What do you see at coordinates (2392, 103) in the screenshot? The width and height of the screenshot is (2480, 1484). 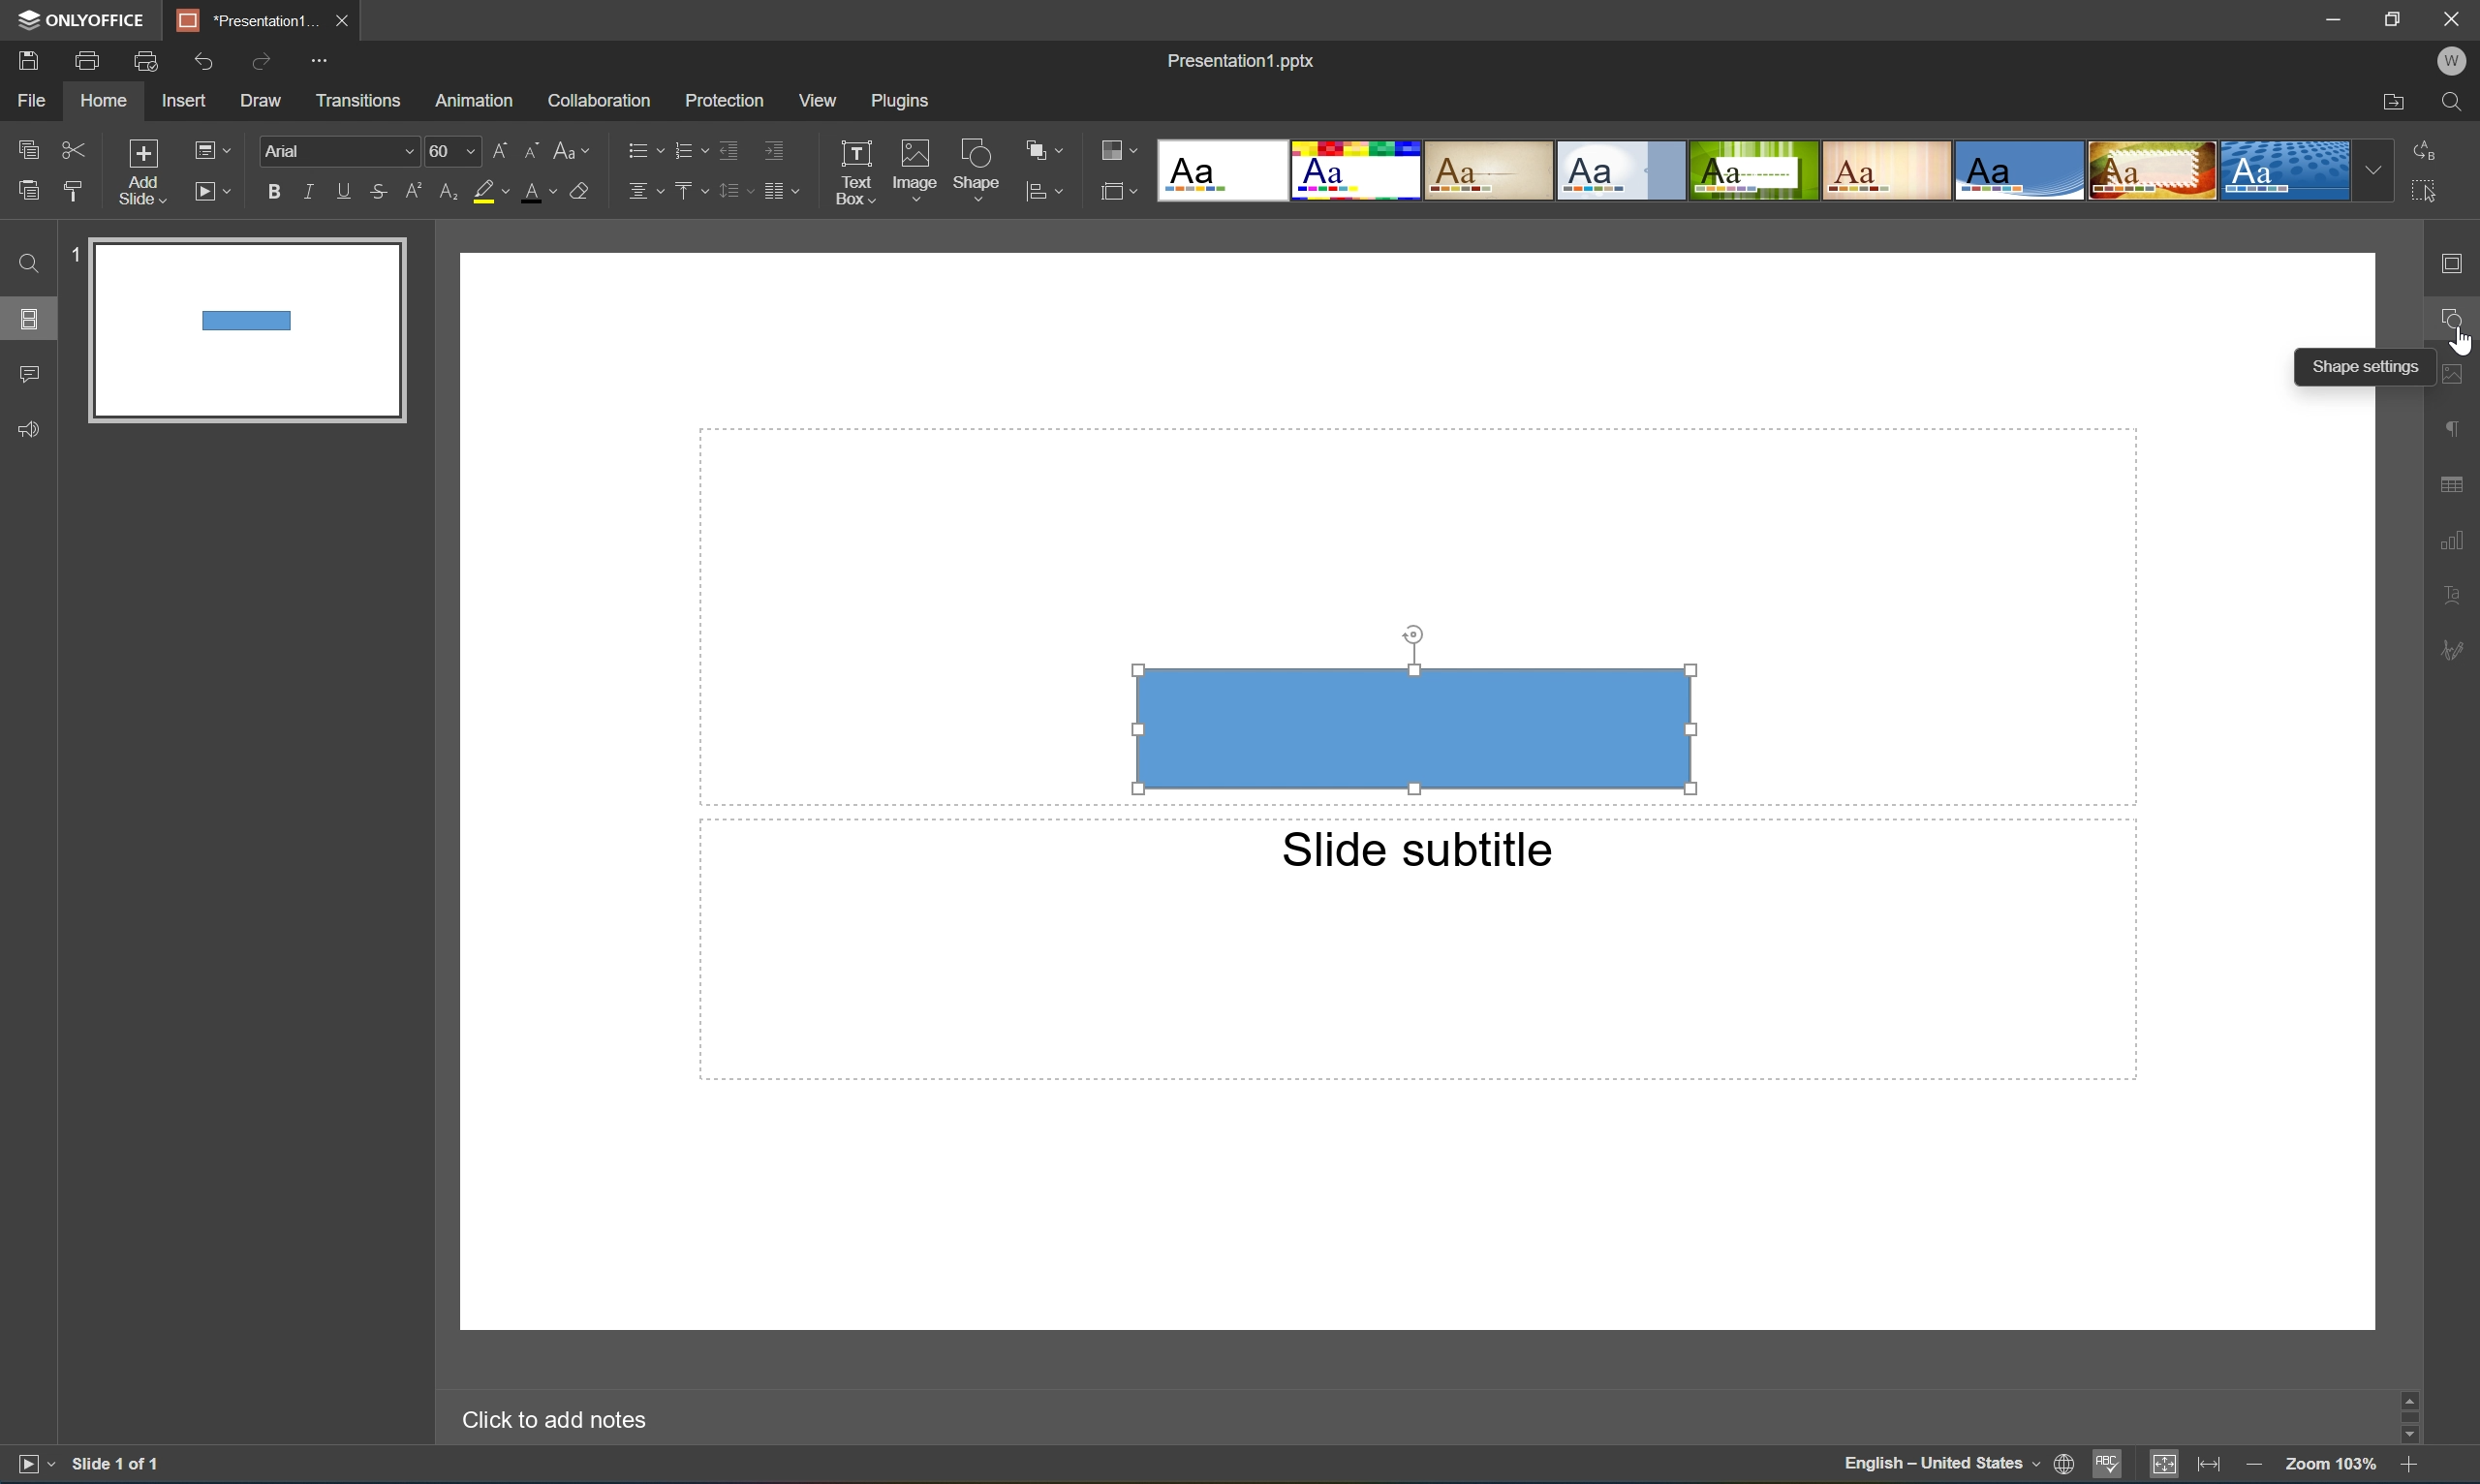 I see `Open file location` at bounding box center [2392, 103].